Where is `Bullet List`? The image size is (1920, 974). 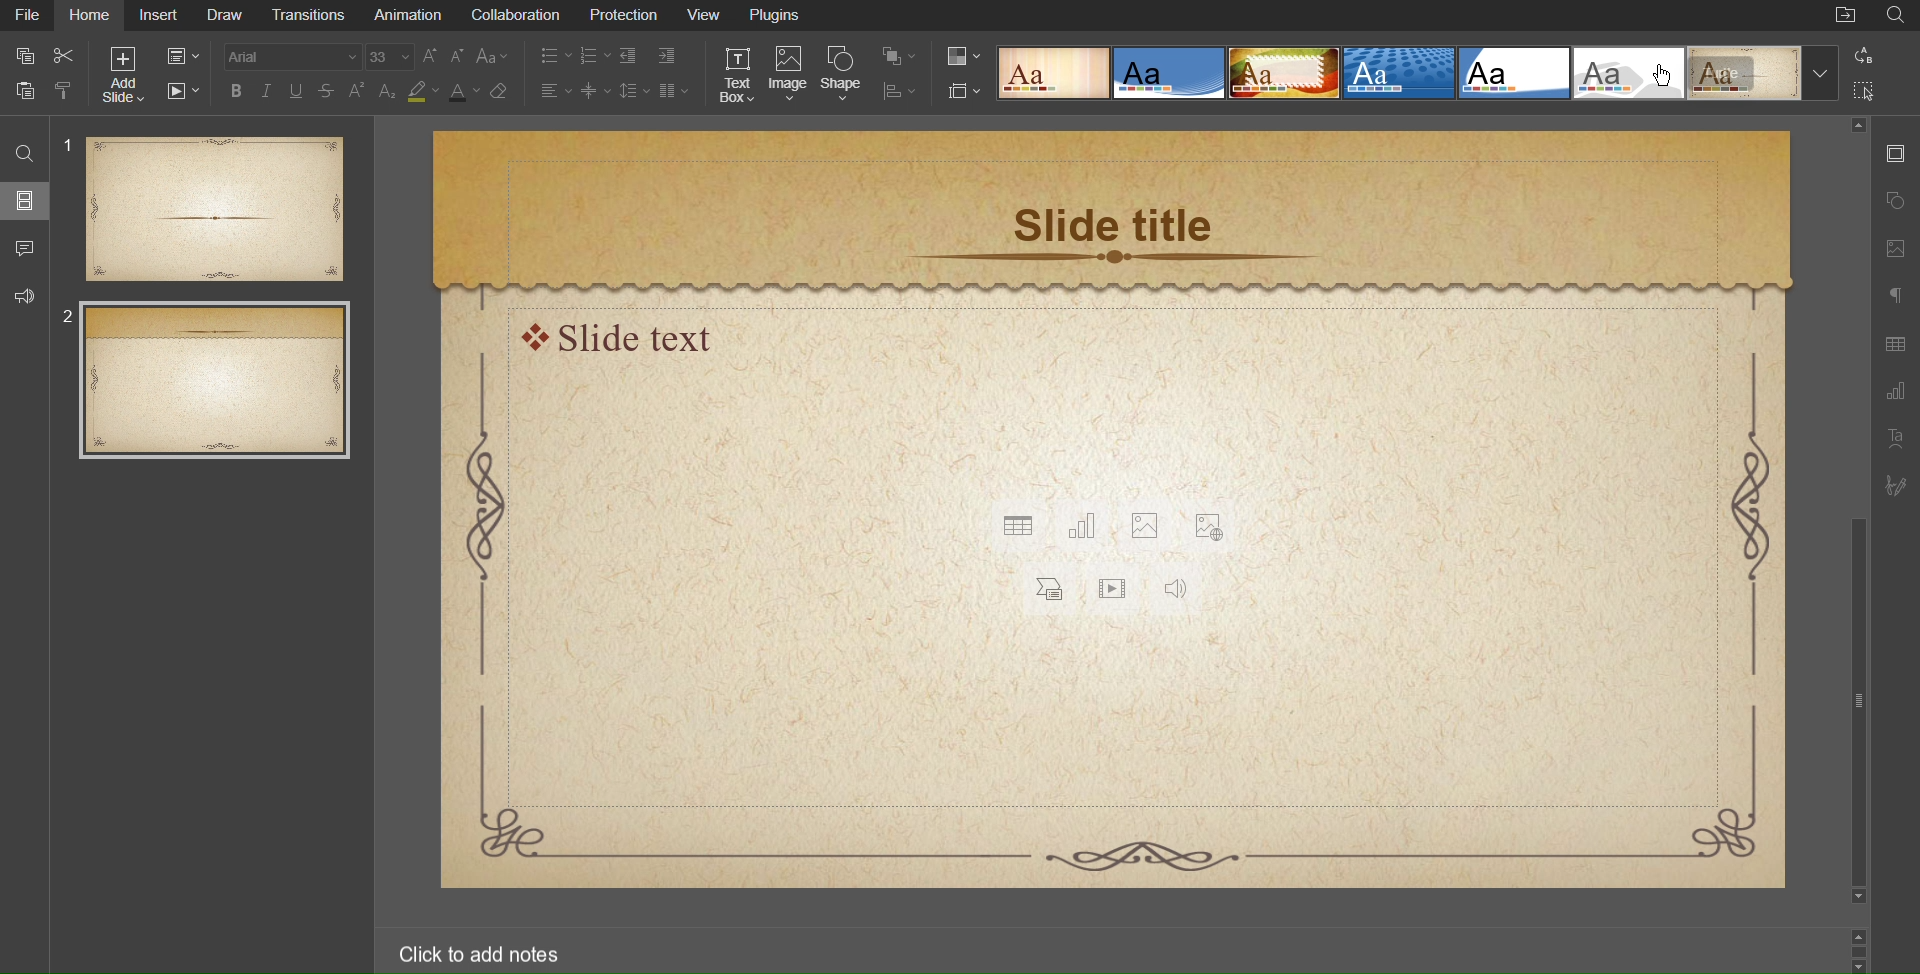
Bullet List is located at coordinates (556, 58).